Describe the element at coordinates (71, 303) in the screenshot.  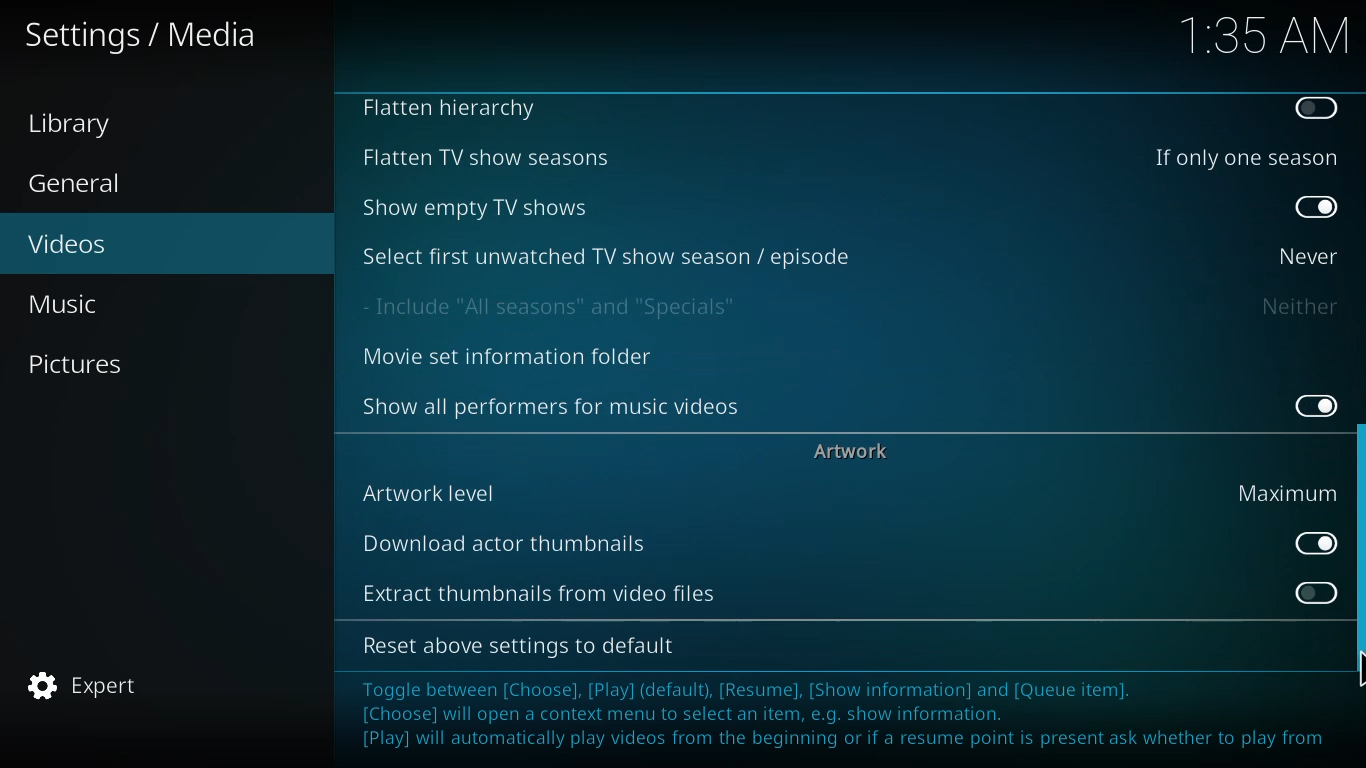
I see `music` at that location.